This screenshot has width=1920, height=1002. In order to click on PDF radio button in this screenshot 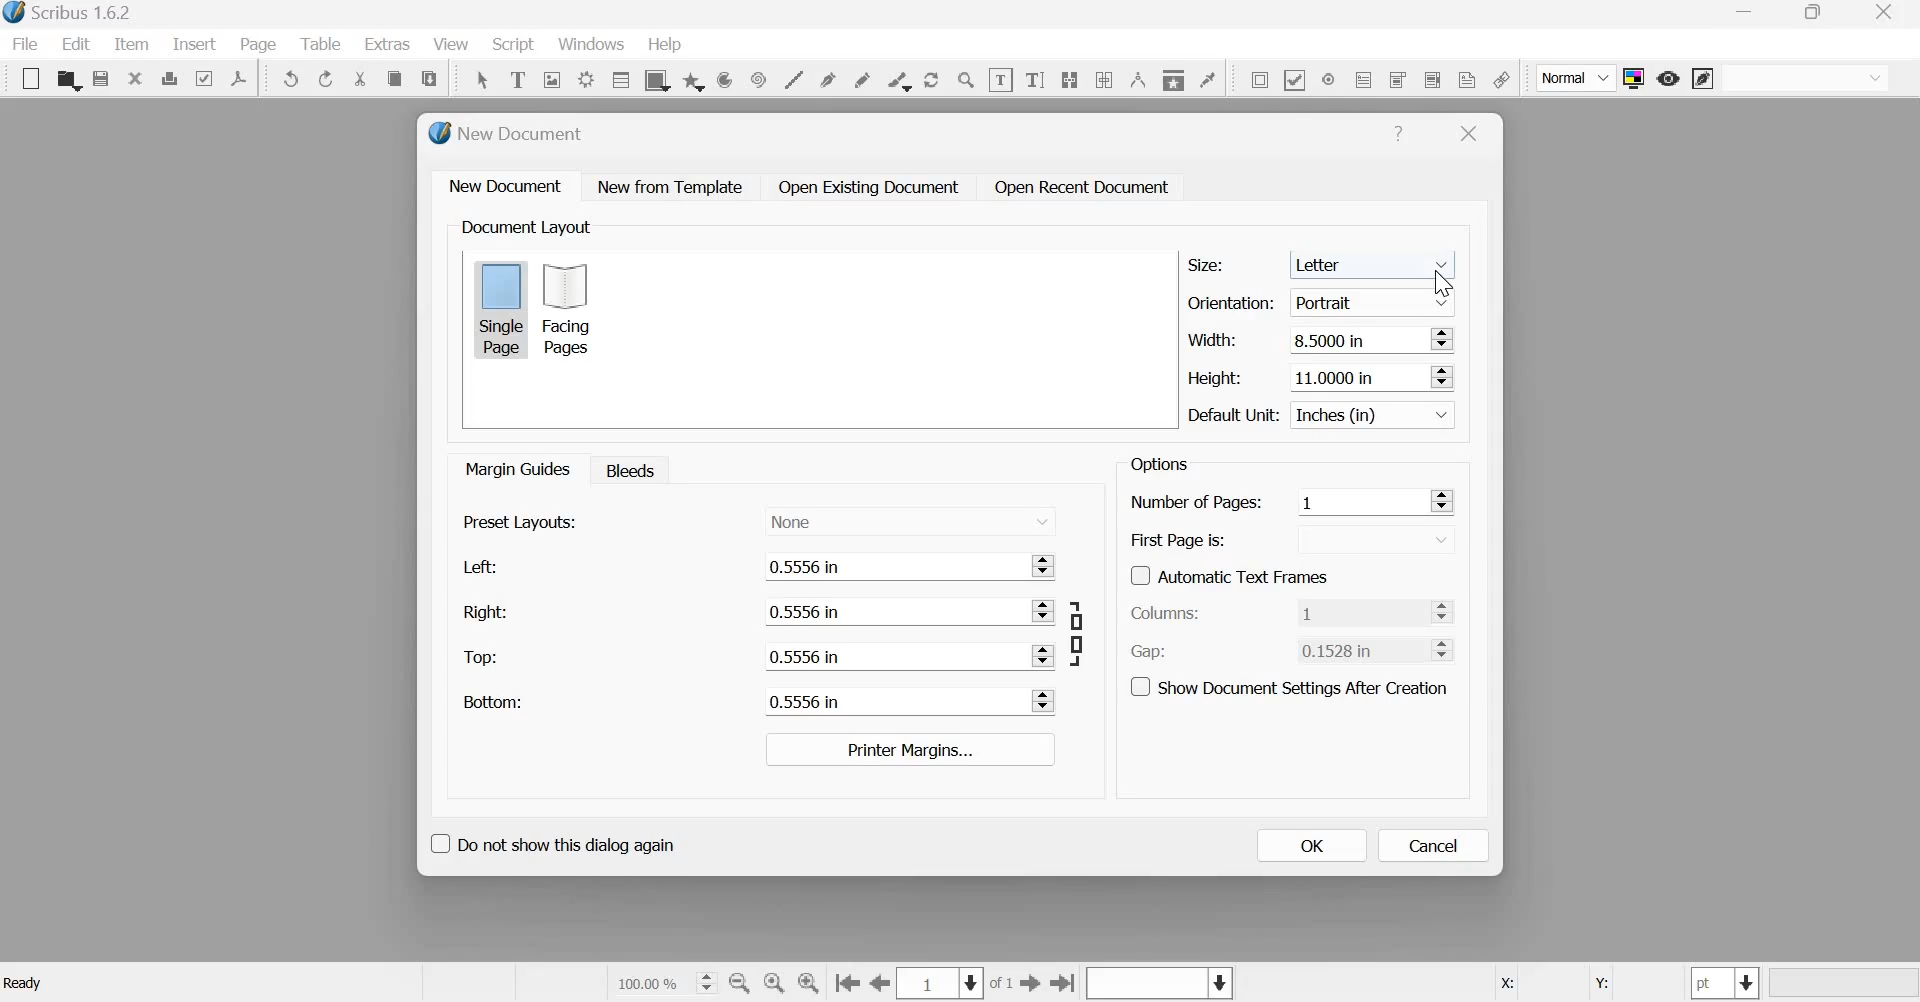, I will do `click(1327, 78)`.